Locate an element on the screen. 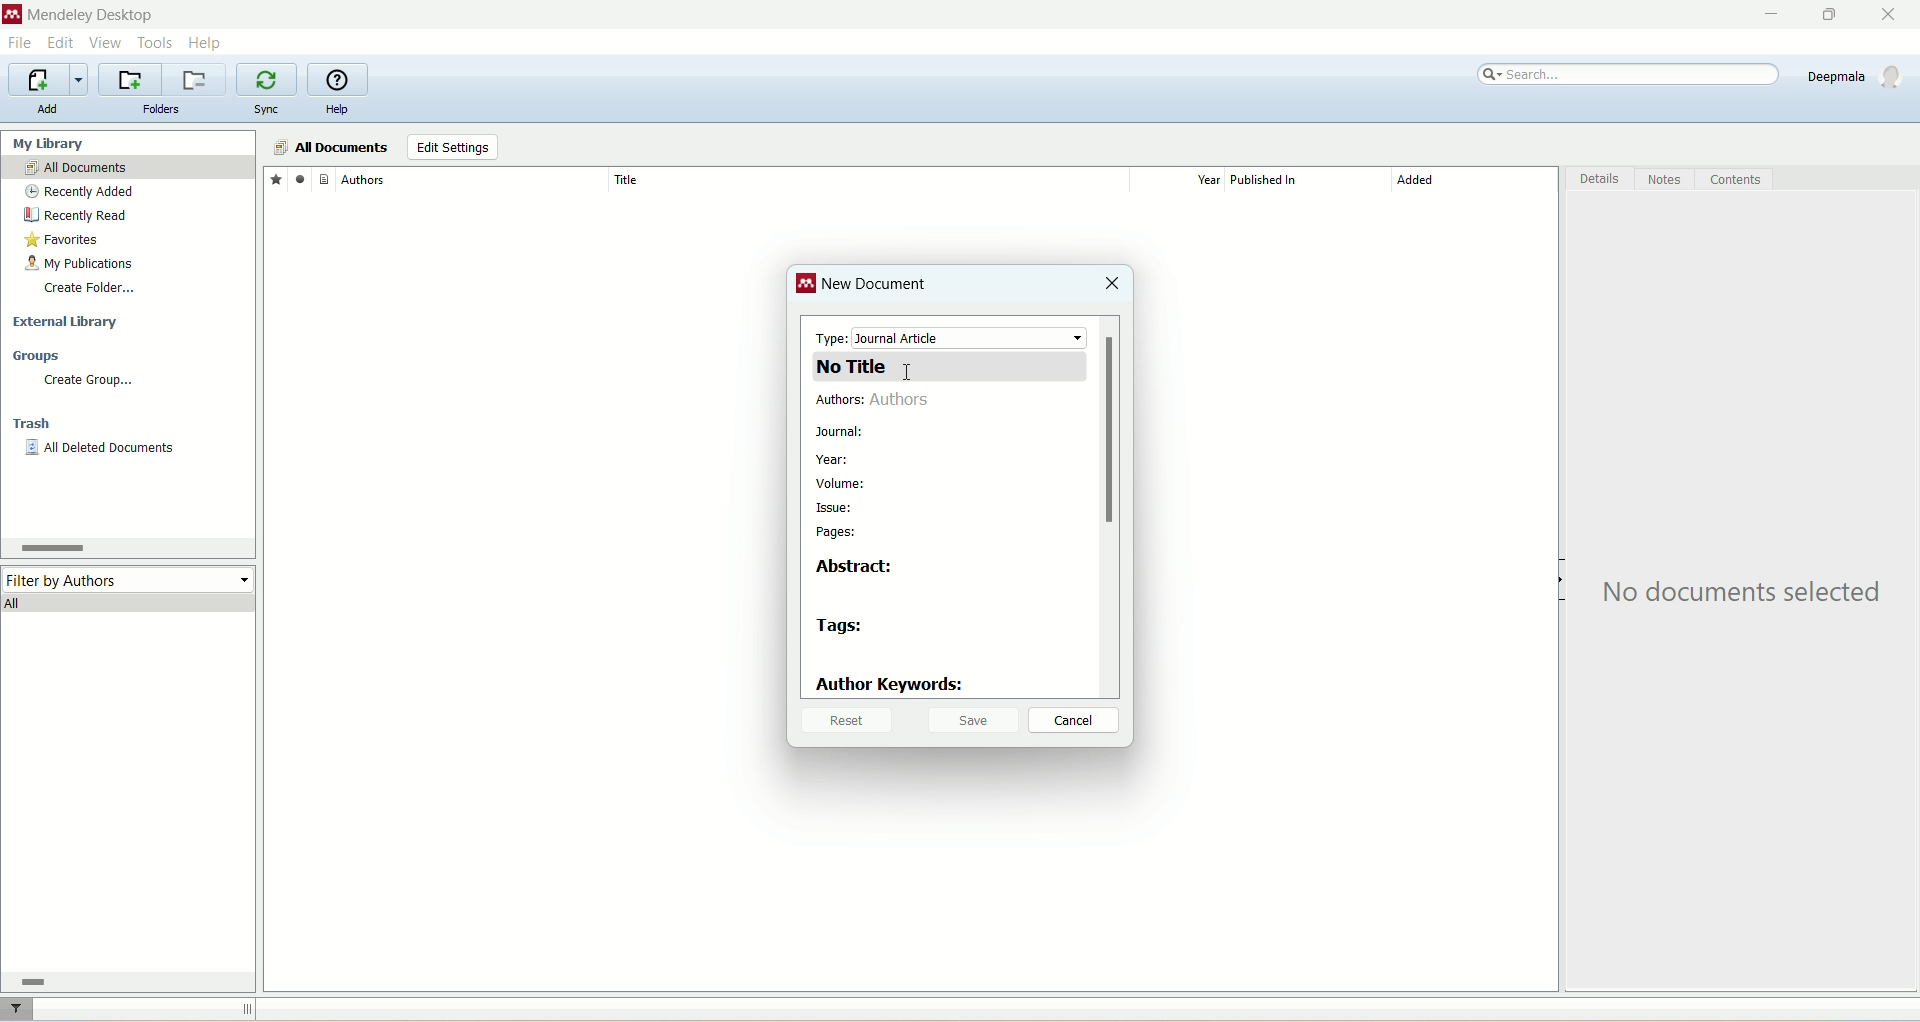 The image size is (1920, 1022). all deleted is located at coordinates (101, 450).